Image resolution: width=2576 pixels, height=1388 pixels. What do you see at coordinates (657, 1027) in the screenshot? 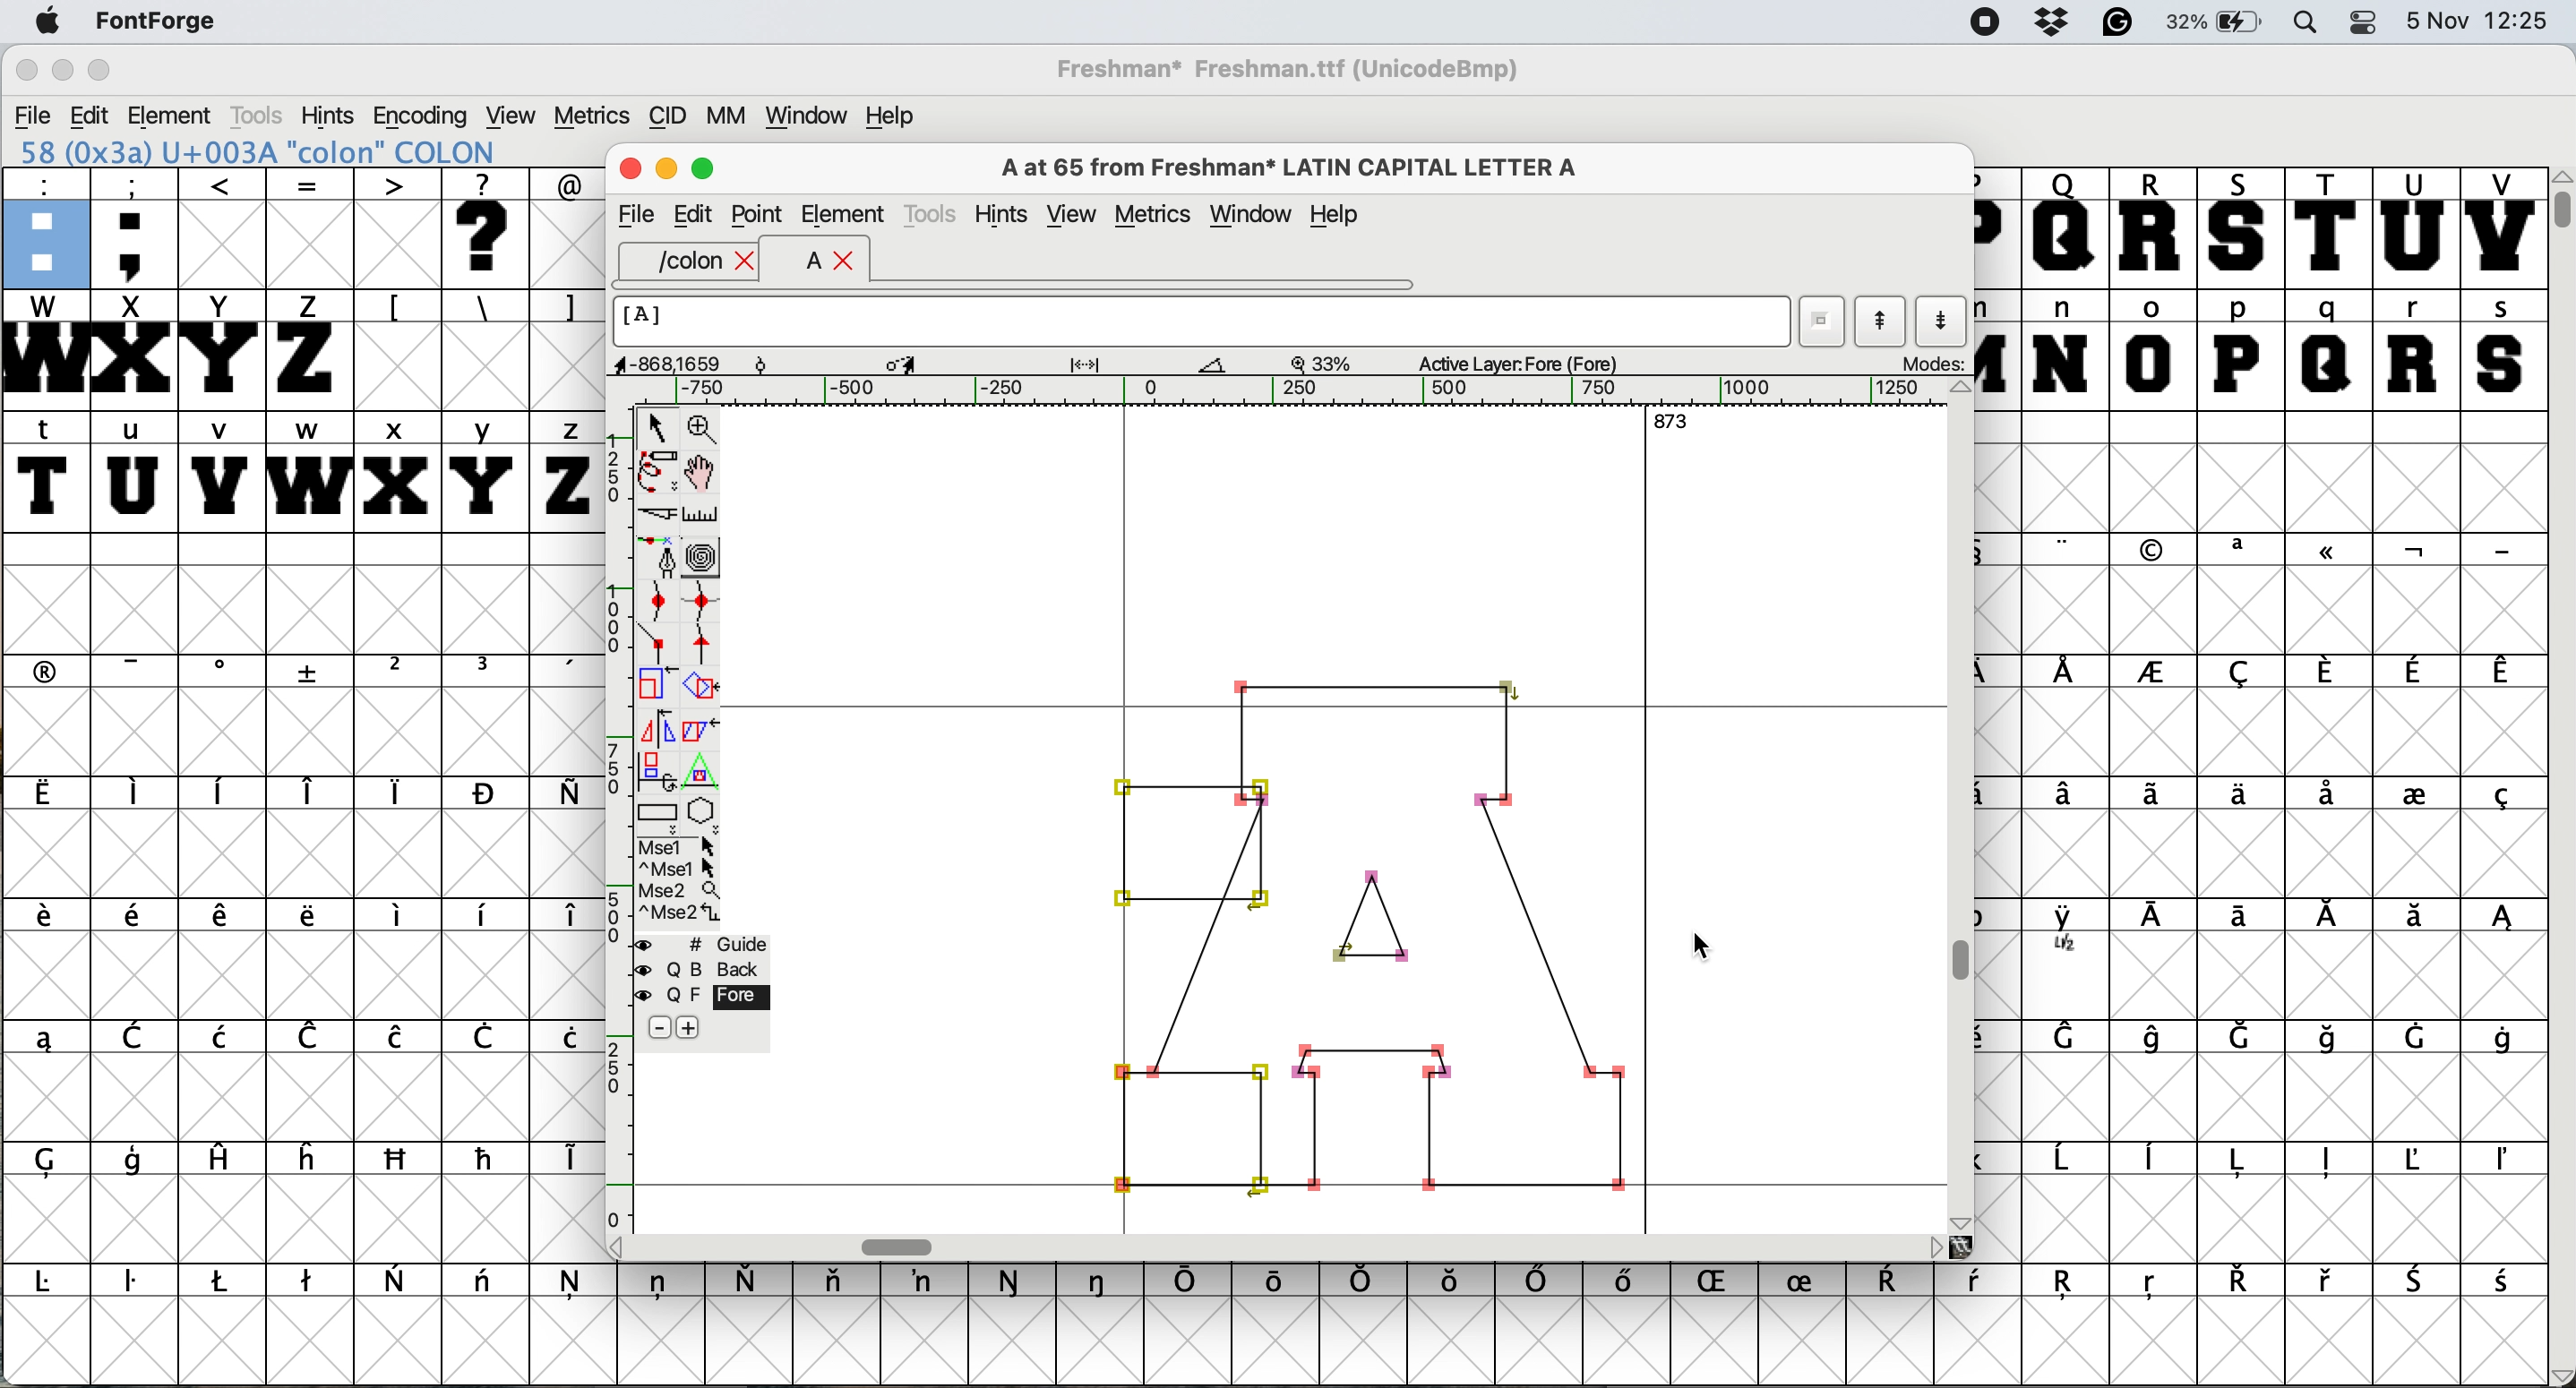
I see `remove` at bounding box center [657, 1027].